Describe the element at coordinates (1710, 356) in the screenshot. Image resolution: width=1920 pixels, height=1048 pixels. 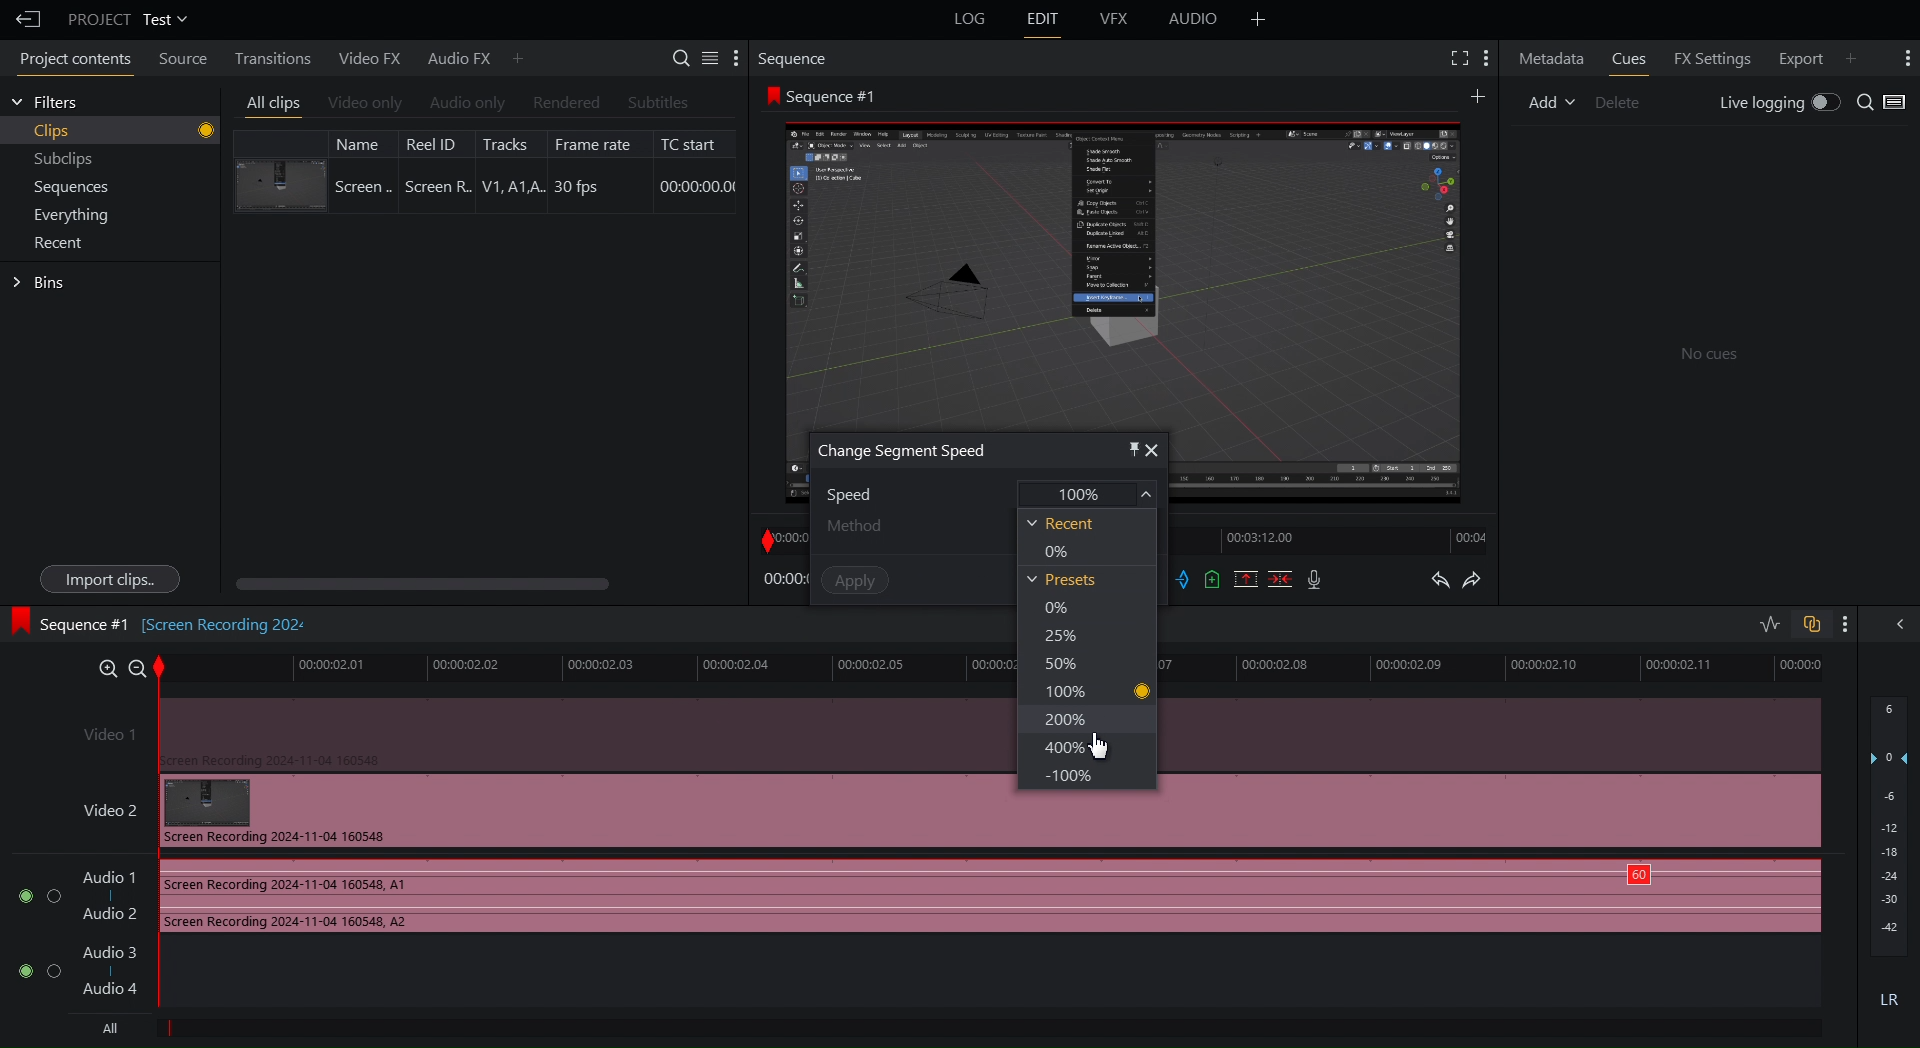
I see `No cues` at that location.